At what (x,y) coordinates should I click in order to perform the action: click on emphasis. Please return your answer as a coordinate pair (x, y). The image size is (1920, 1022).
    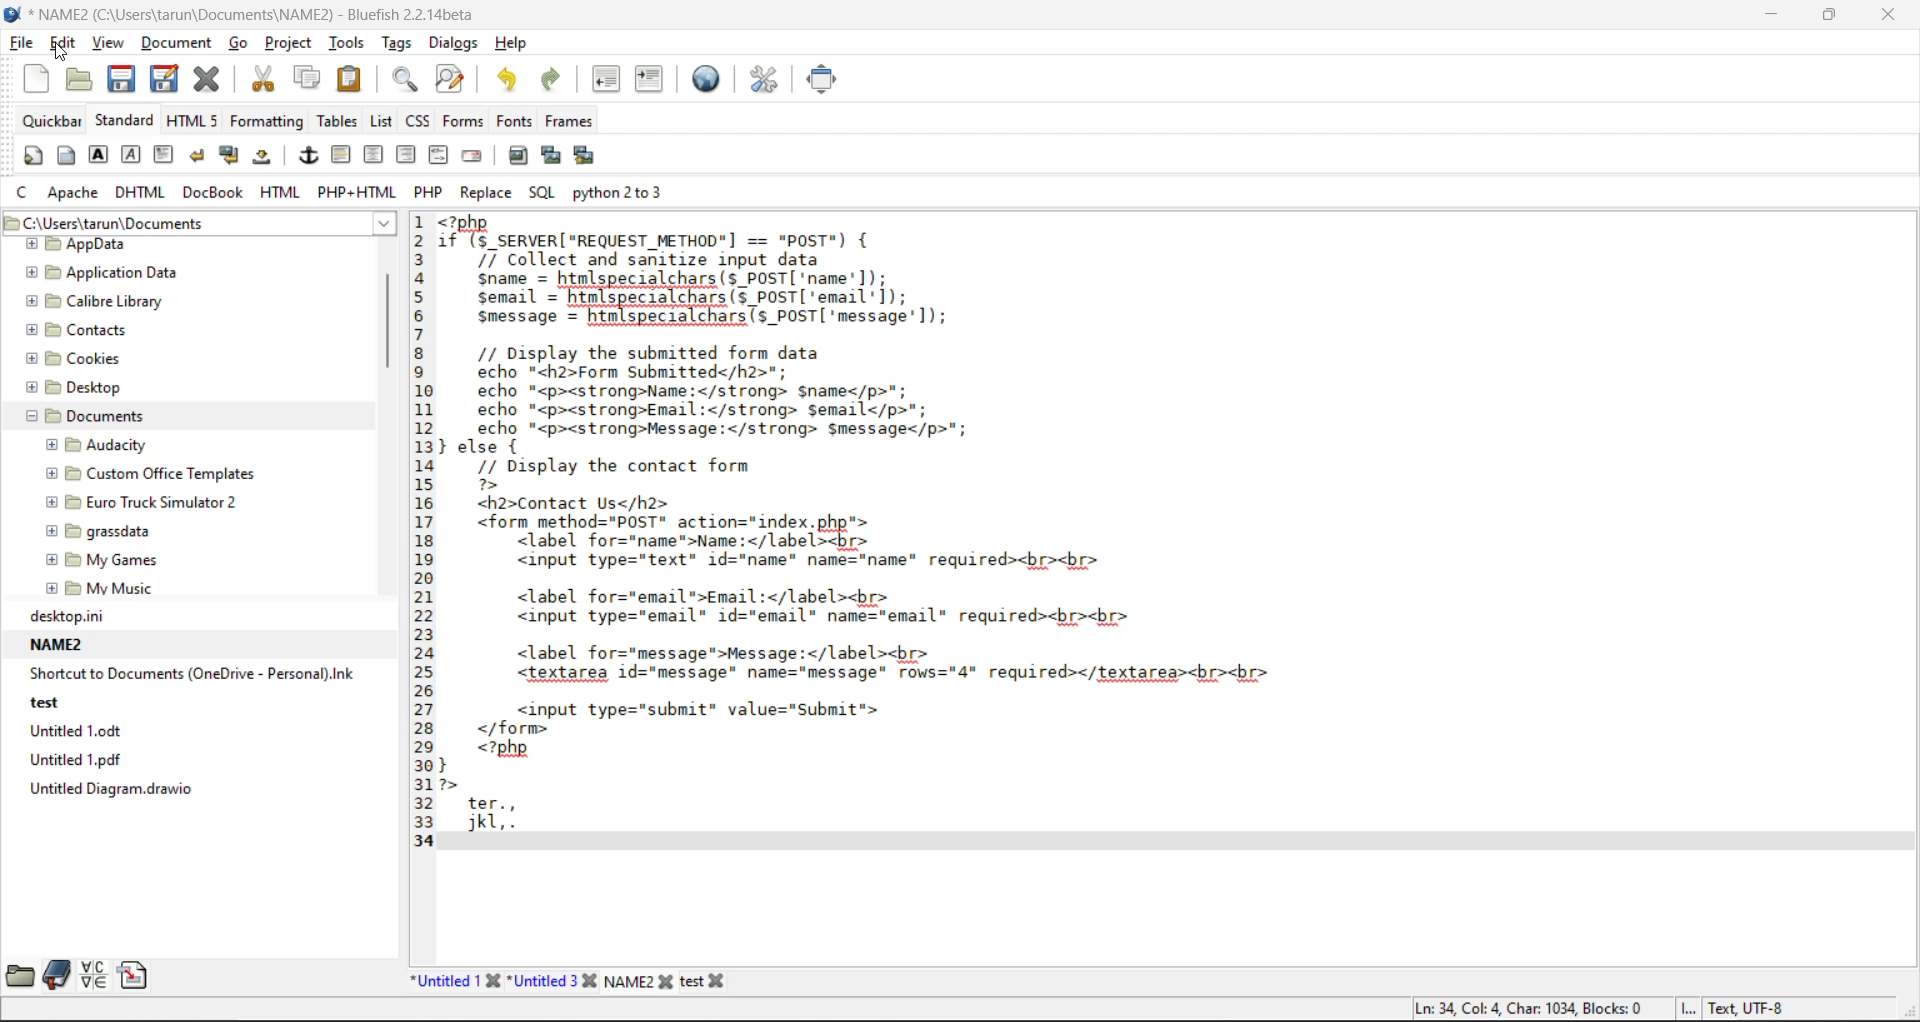
    Looking at the image, I should click on (130, 154).